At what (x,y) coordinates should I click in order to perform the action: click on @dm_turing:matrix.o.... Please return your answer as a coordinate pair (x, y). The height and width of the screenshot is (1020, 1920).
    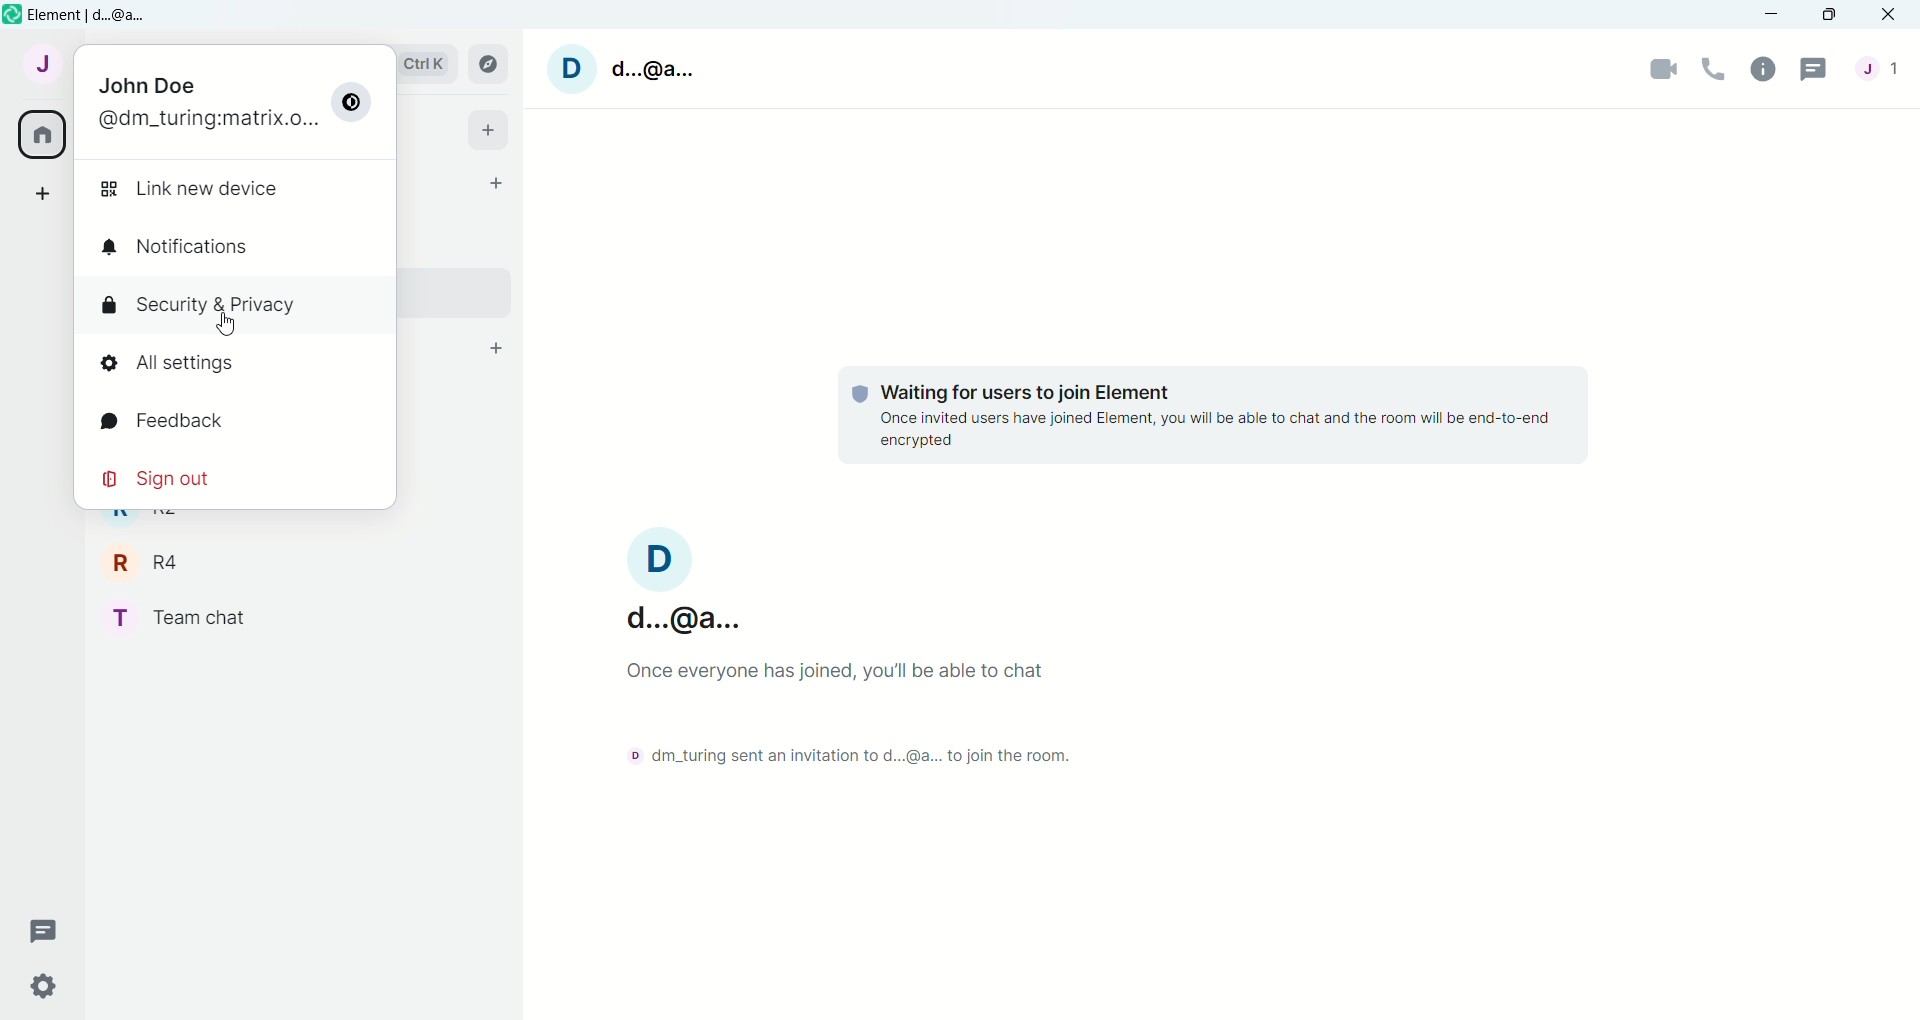
    Looking at the image, I should click on (210, 122).